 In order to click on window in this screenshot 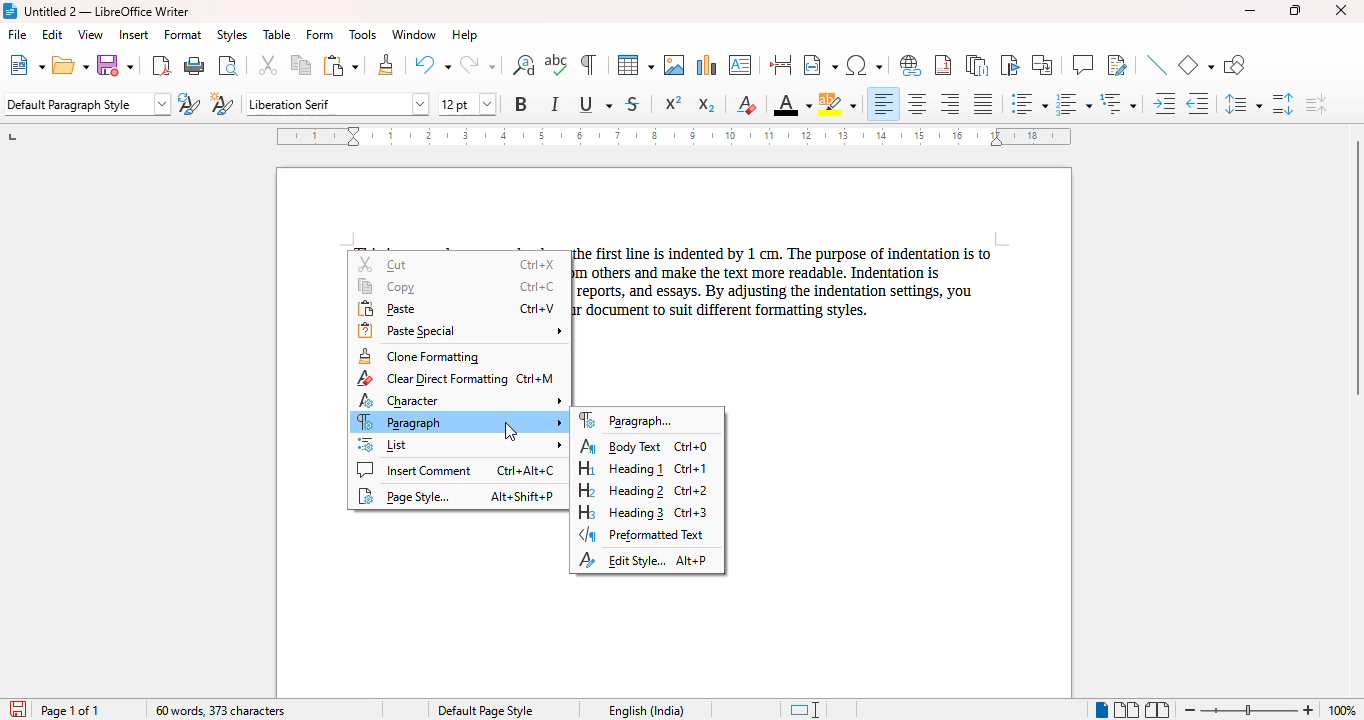, I will do `click(414, 34)`.